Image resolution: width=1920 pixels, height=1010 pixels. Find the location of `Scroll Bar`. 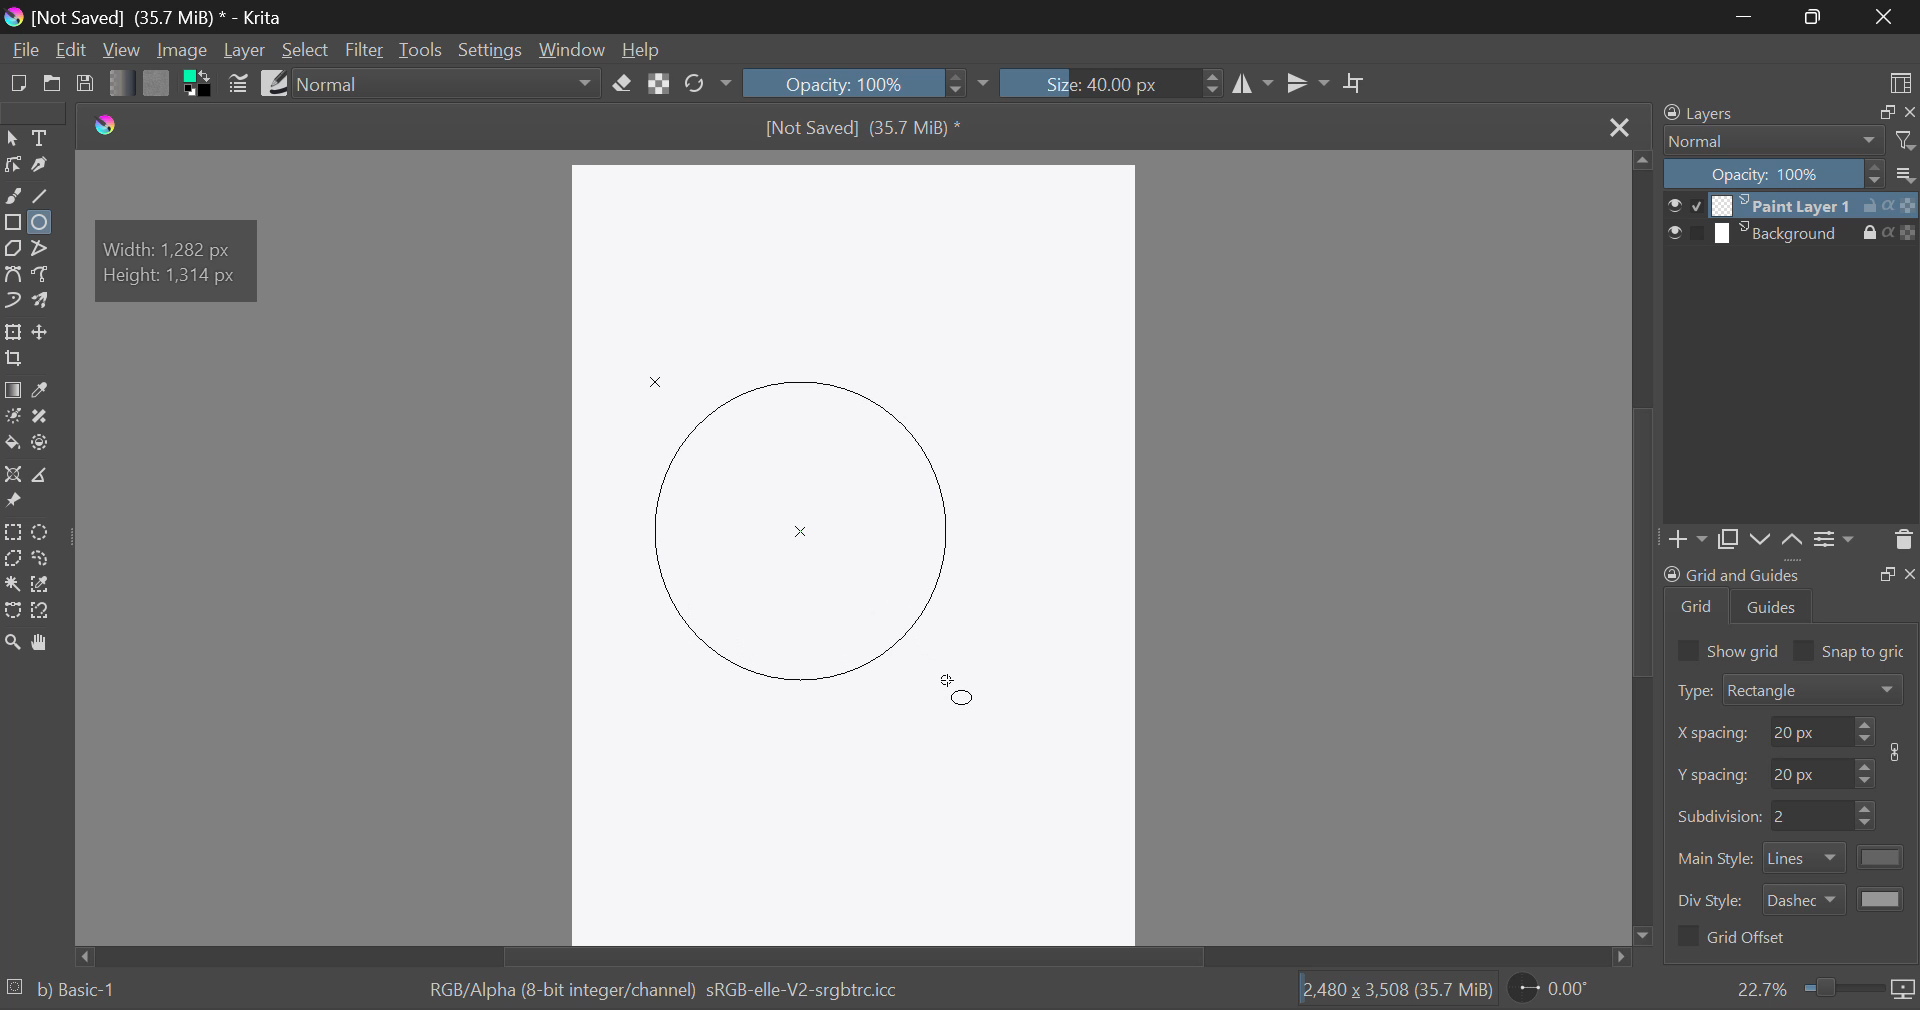

Scroll Bar is located at coordinates (854, 956).